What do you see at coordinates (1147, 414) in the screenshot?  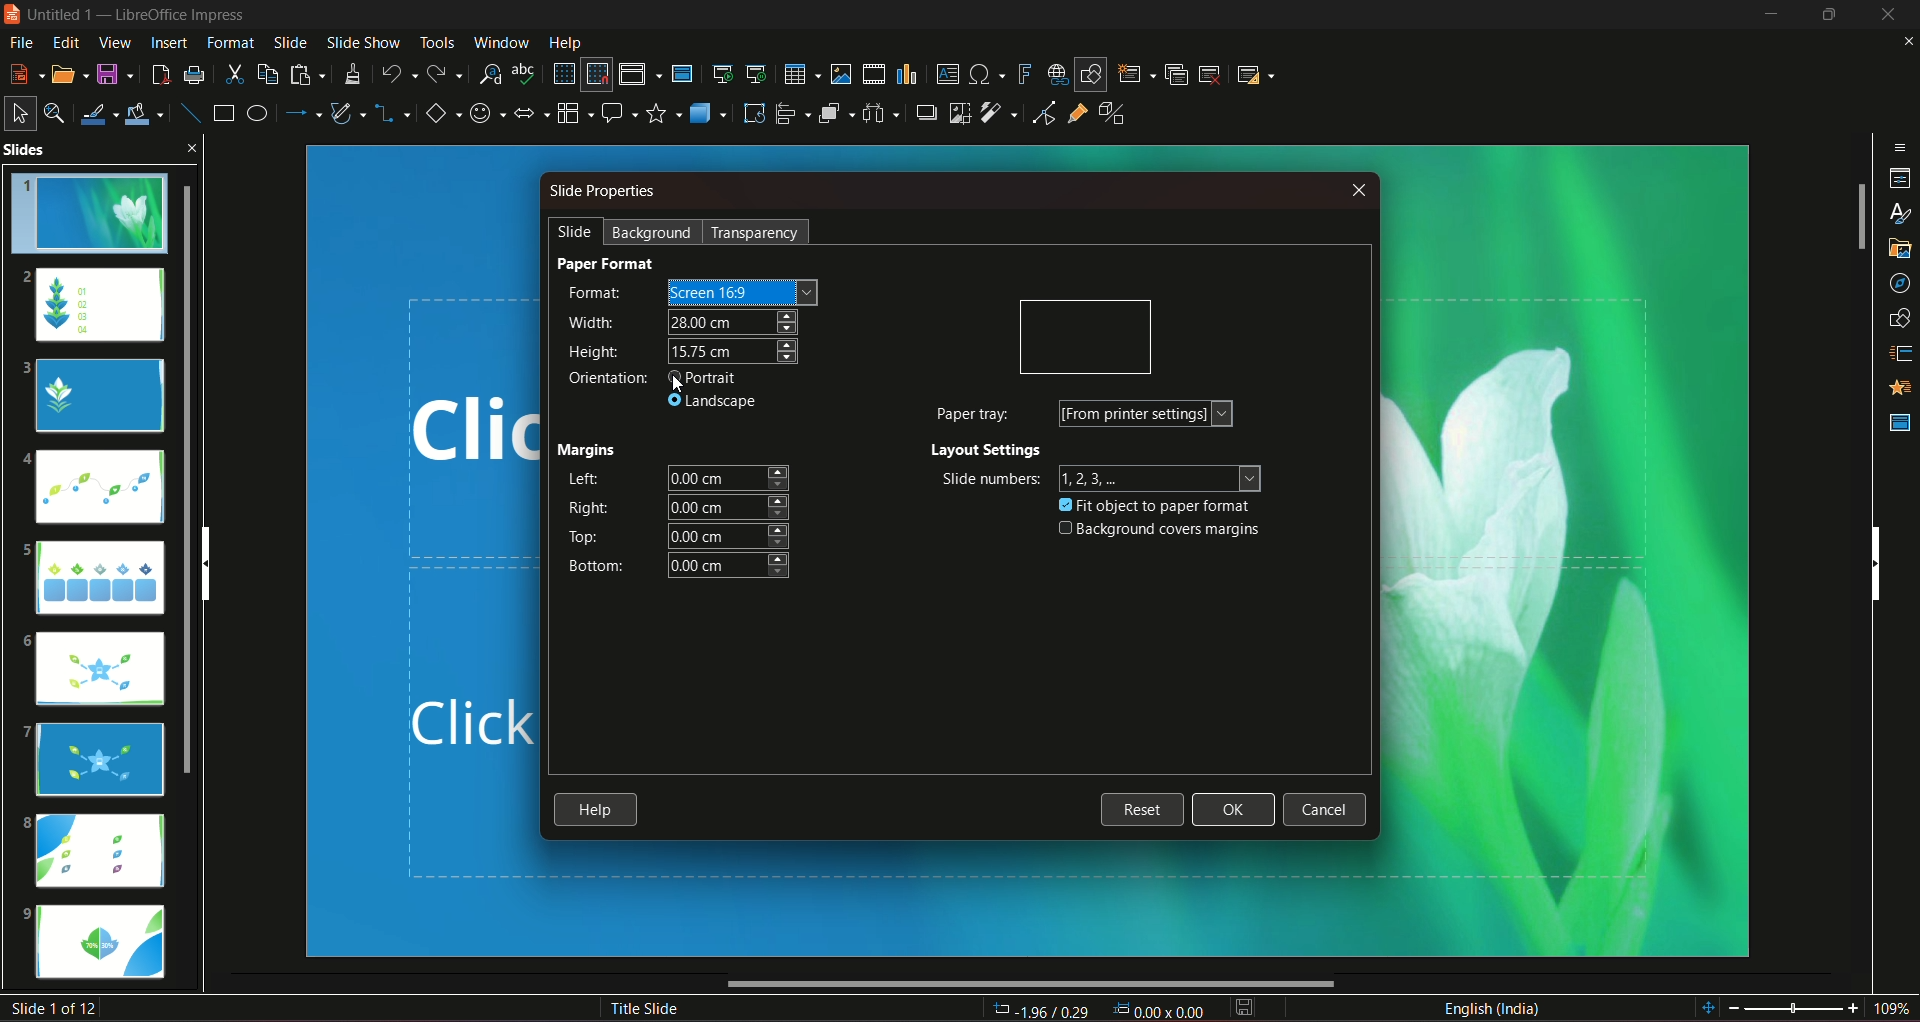 I see `form printer settings` at bounding box center [1147, 414].